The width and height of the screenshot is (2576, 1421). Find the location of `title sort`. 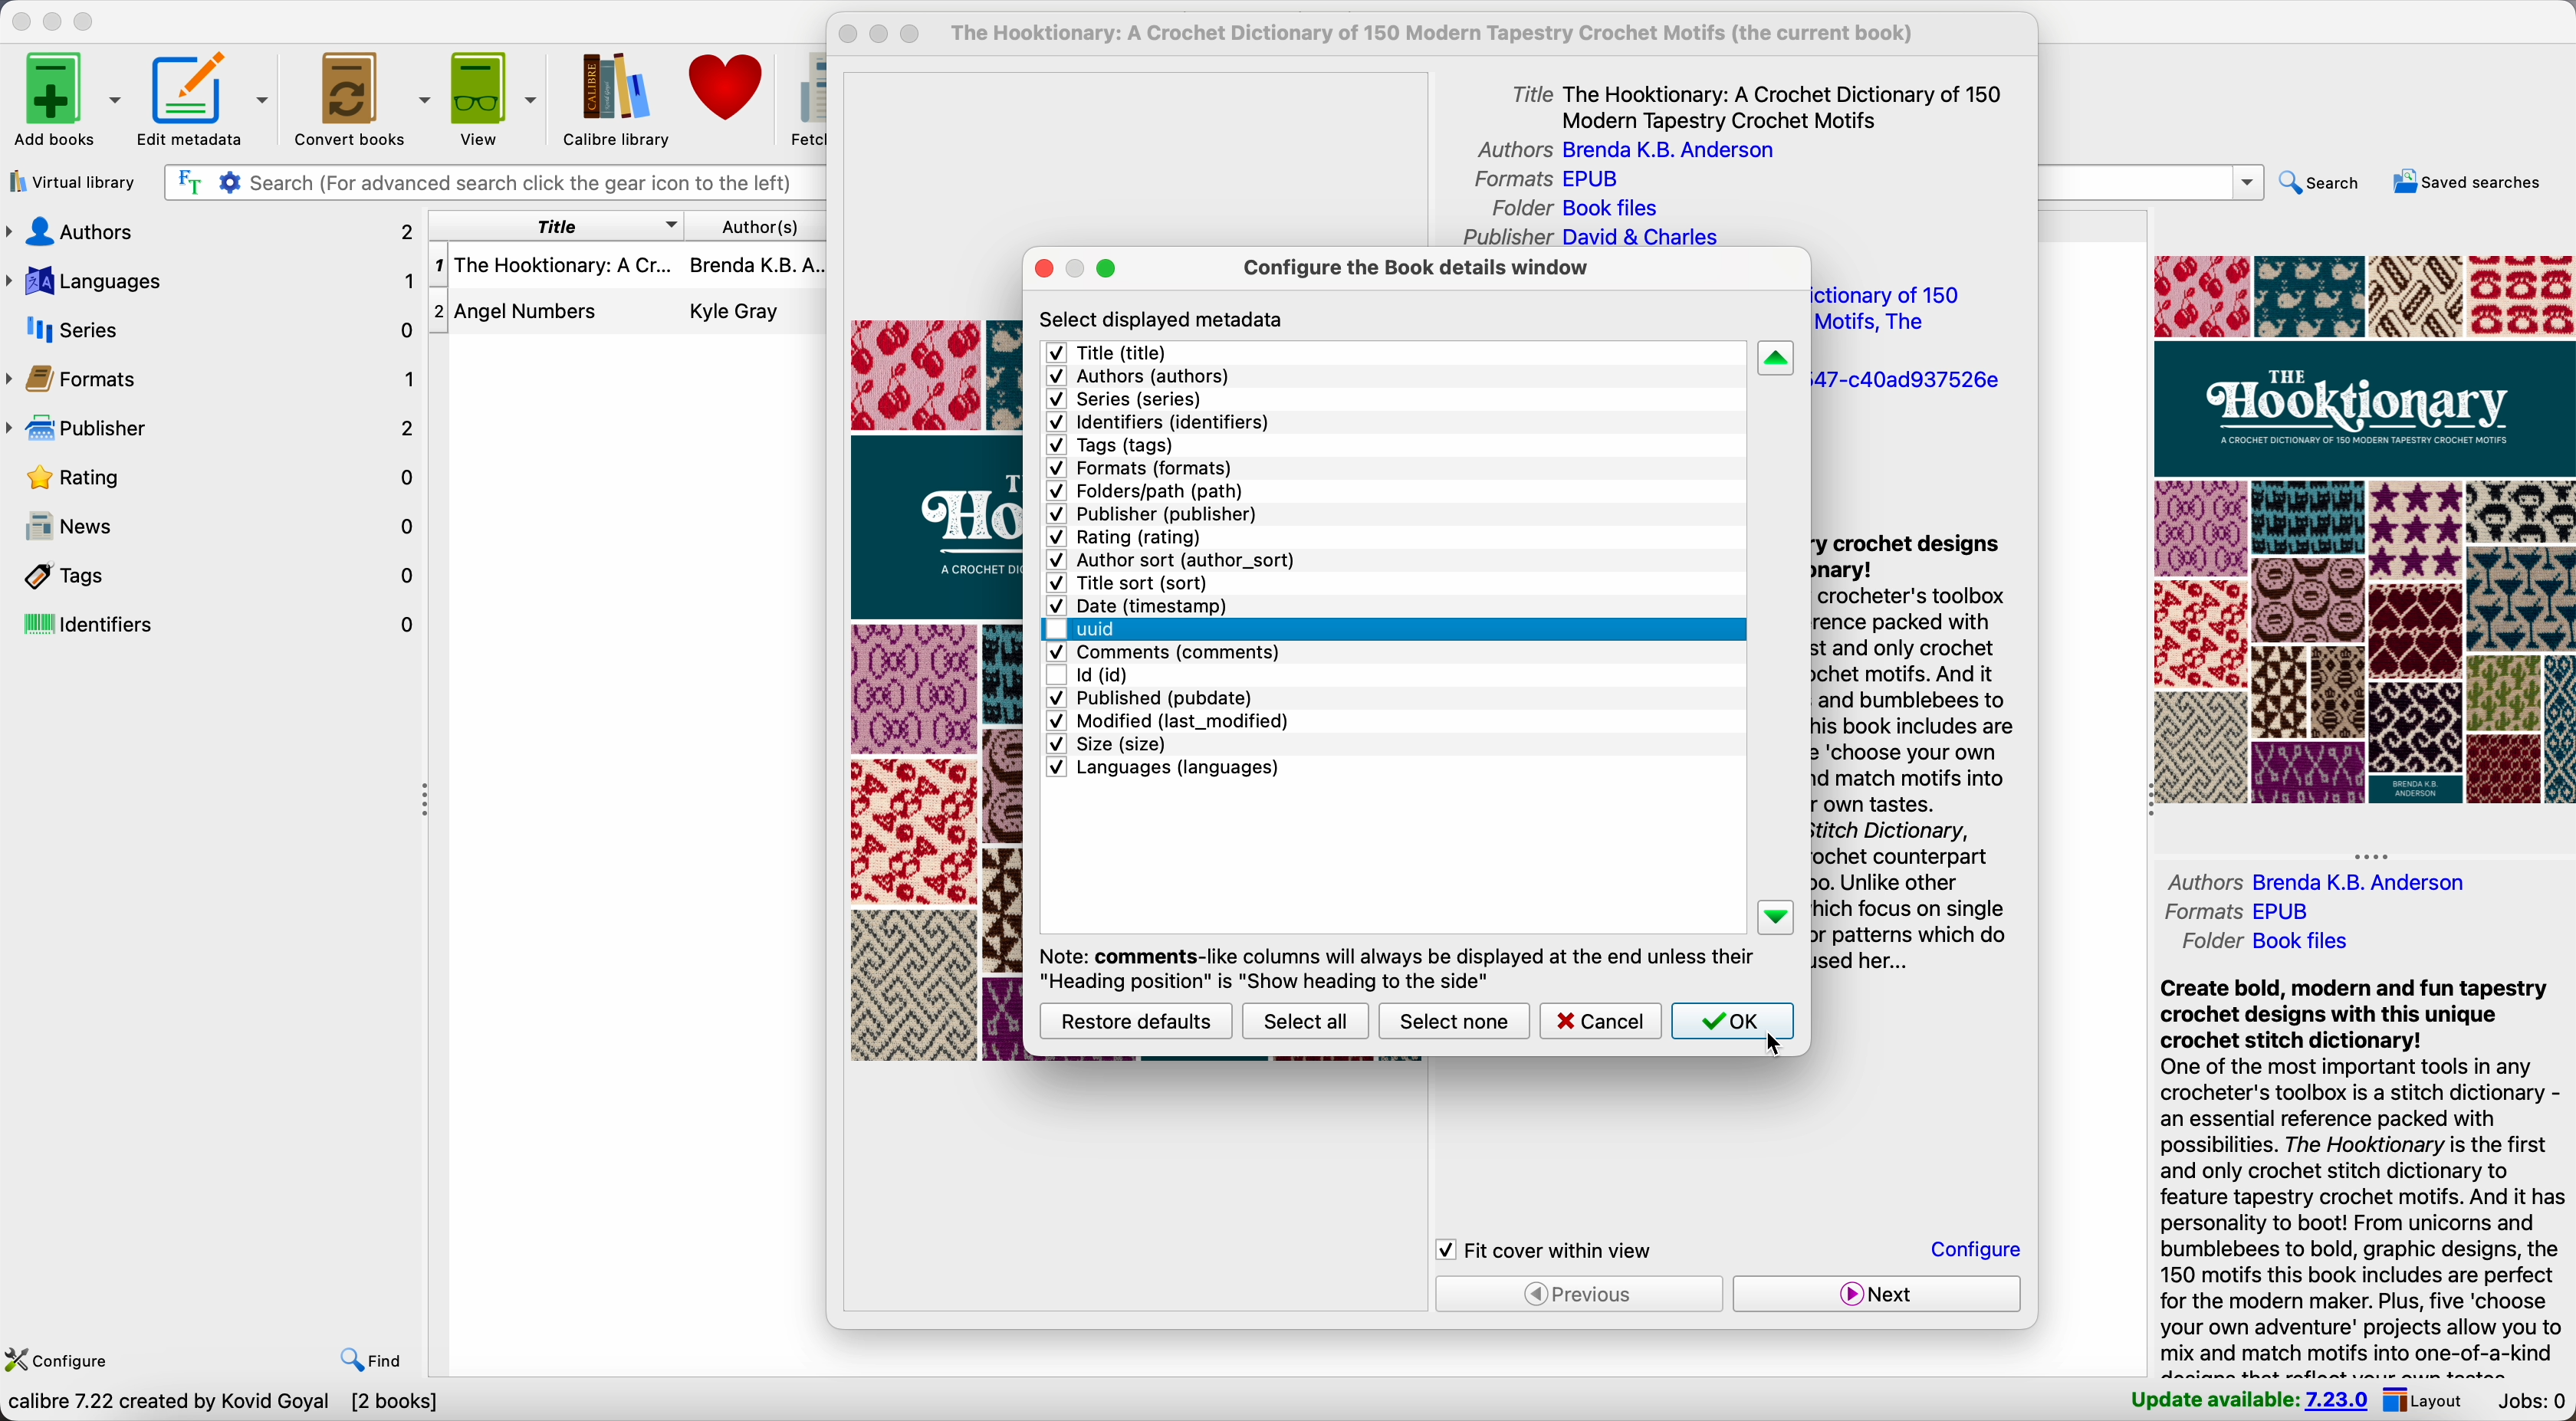

title sort is located at coordinates (1135, 584).